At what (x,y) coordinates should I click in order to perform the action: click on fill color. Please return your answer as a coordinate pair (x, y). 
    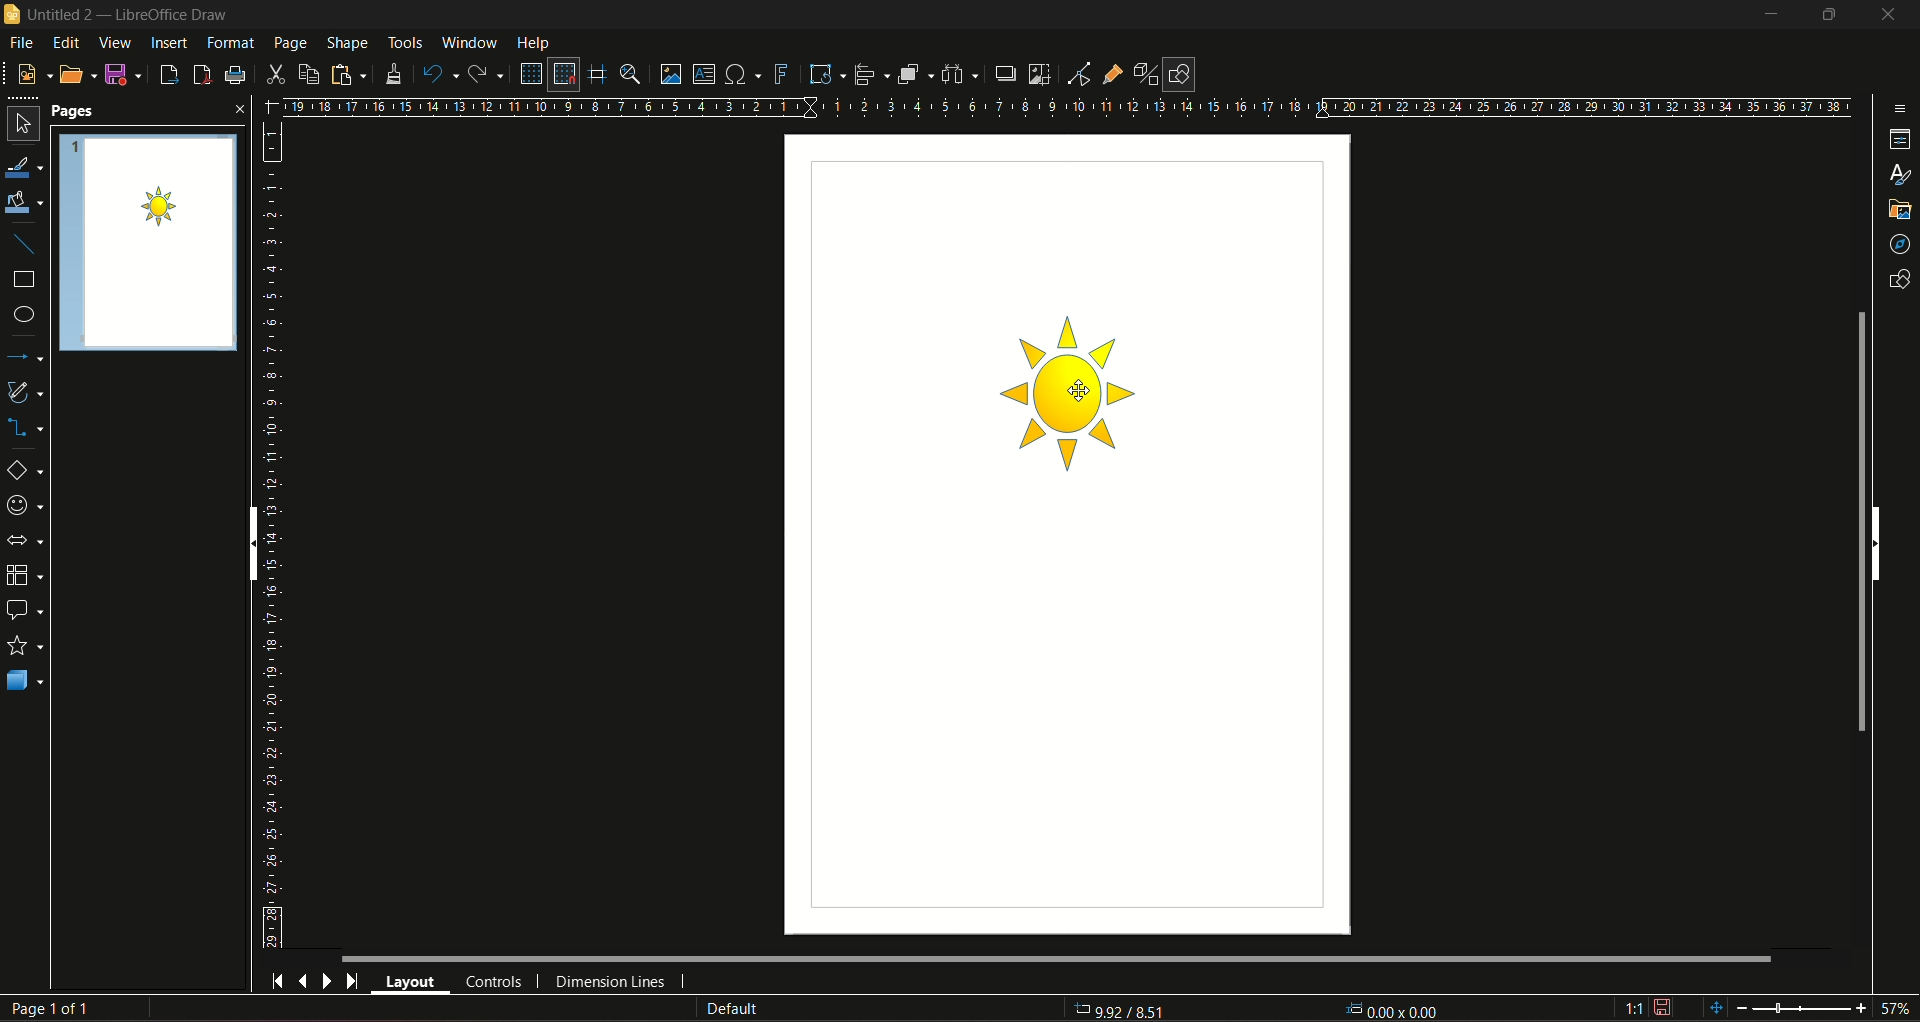
    Looking at the image, I should click on (26, 203).